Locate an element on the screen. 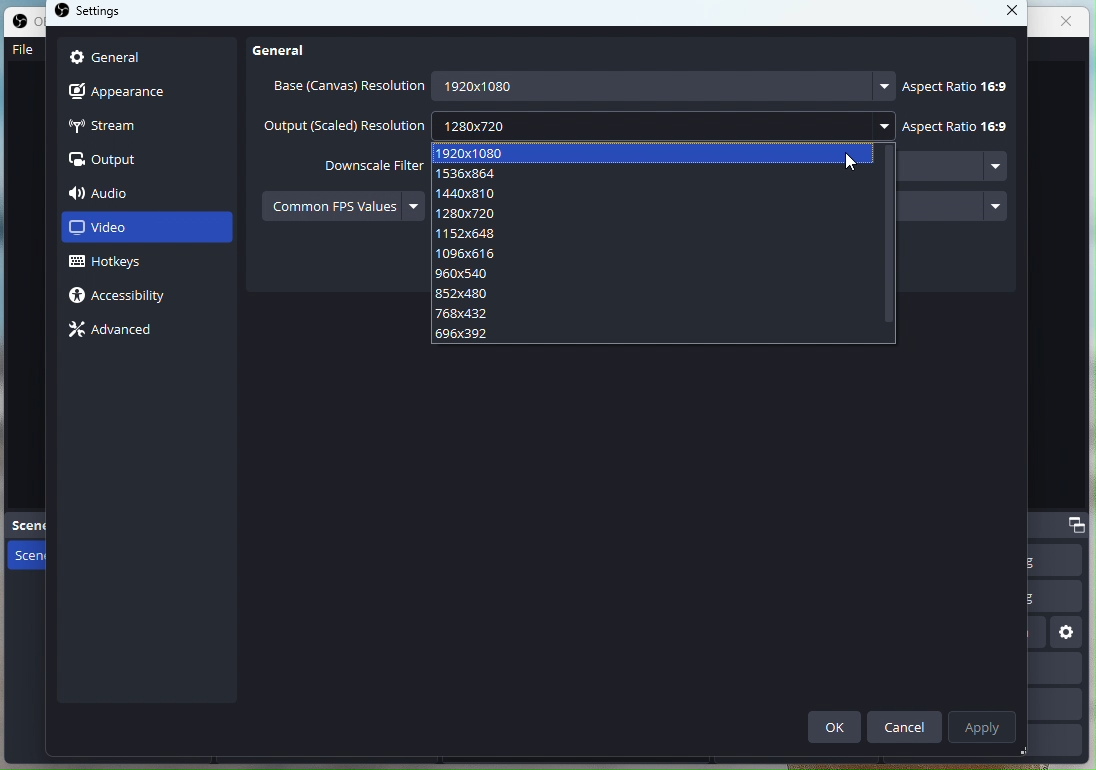 The height and width of the screenshot is (770, 1096). settings is located at coordinates (1068, 635).